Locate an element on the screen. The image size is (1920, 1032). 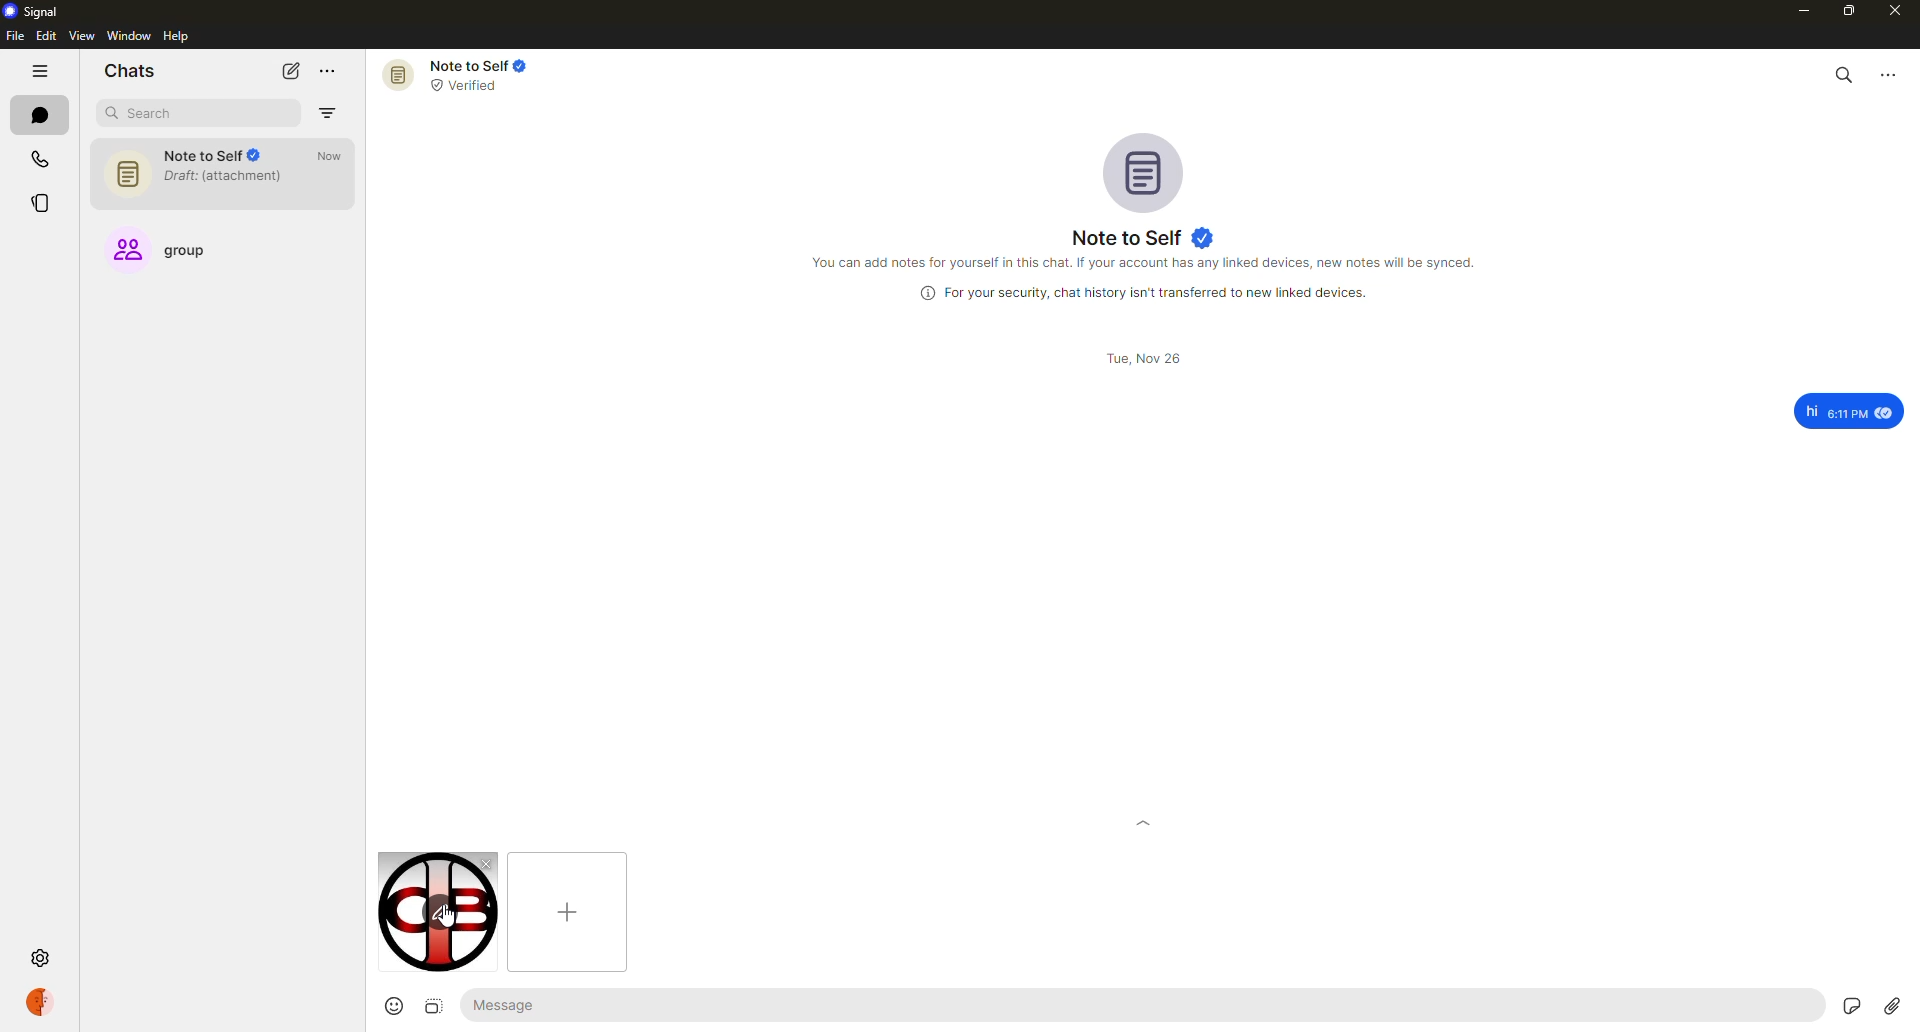
view is located at coordinates (81, 37).